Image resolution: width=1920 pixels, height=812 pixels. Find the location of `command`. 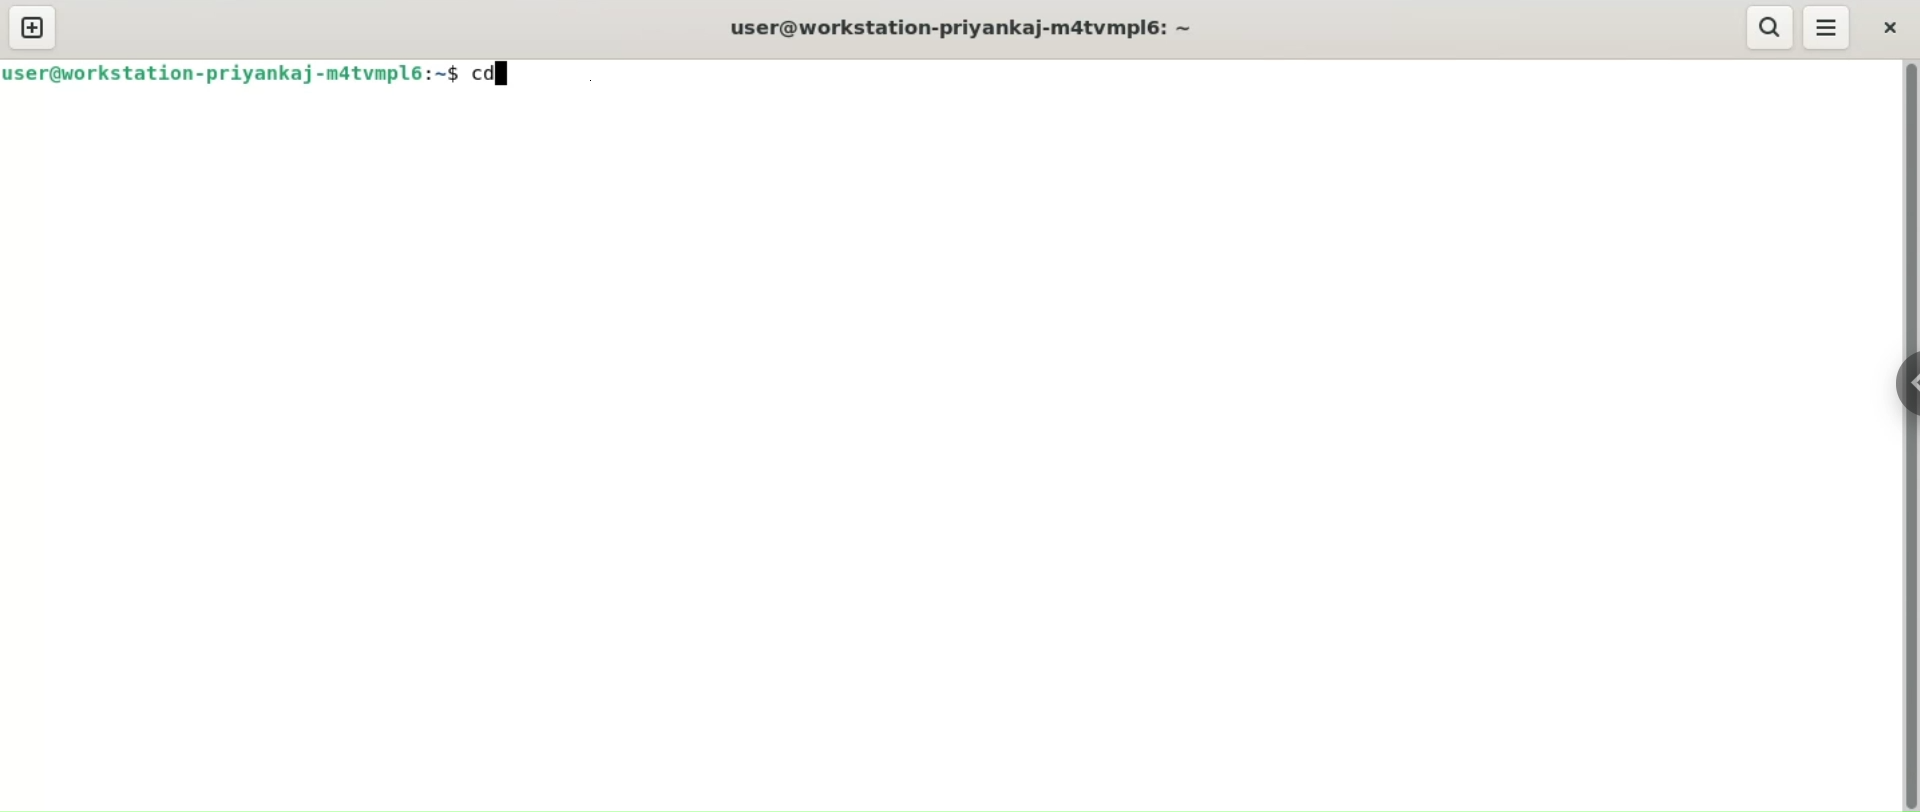

command is located at coordinates (492, 71).